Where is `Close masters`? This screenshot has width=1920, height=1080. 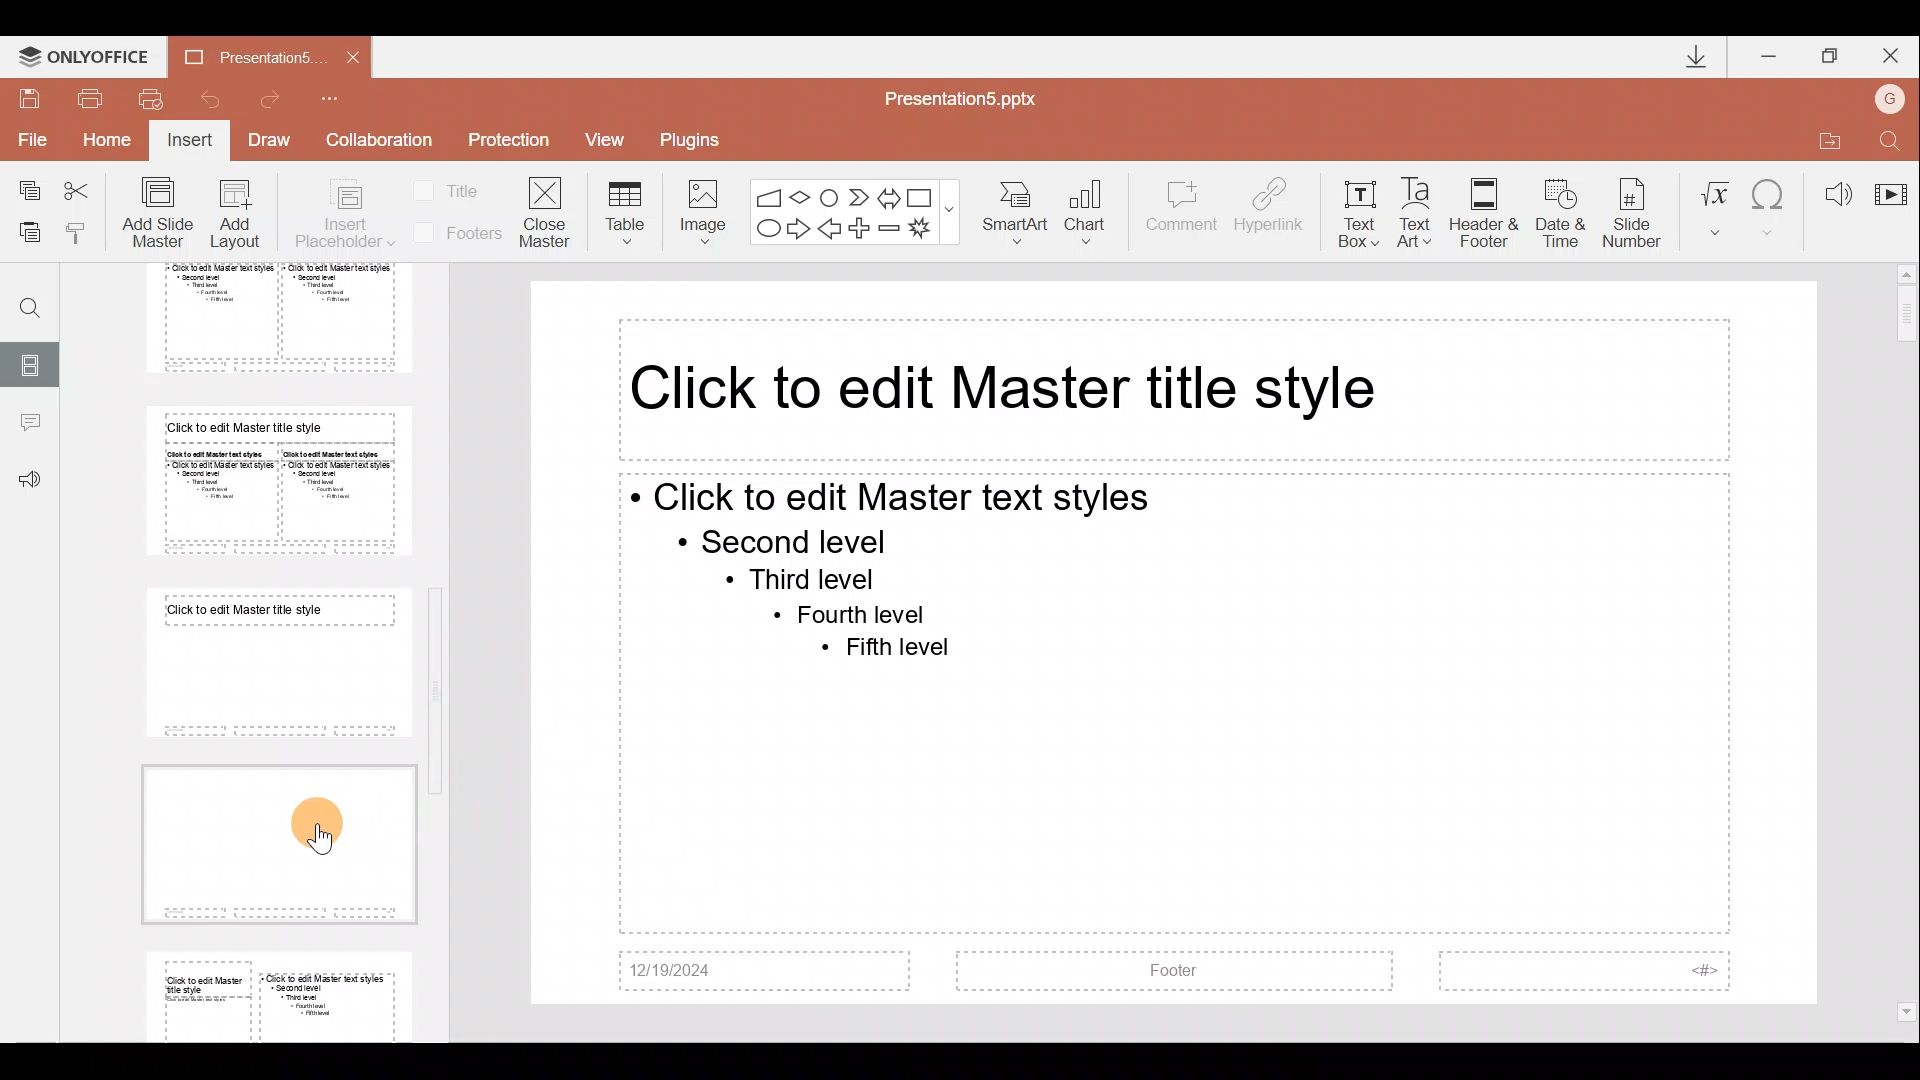
Close masters is located at coordinates (547, 211).